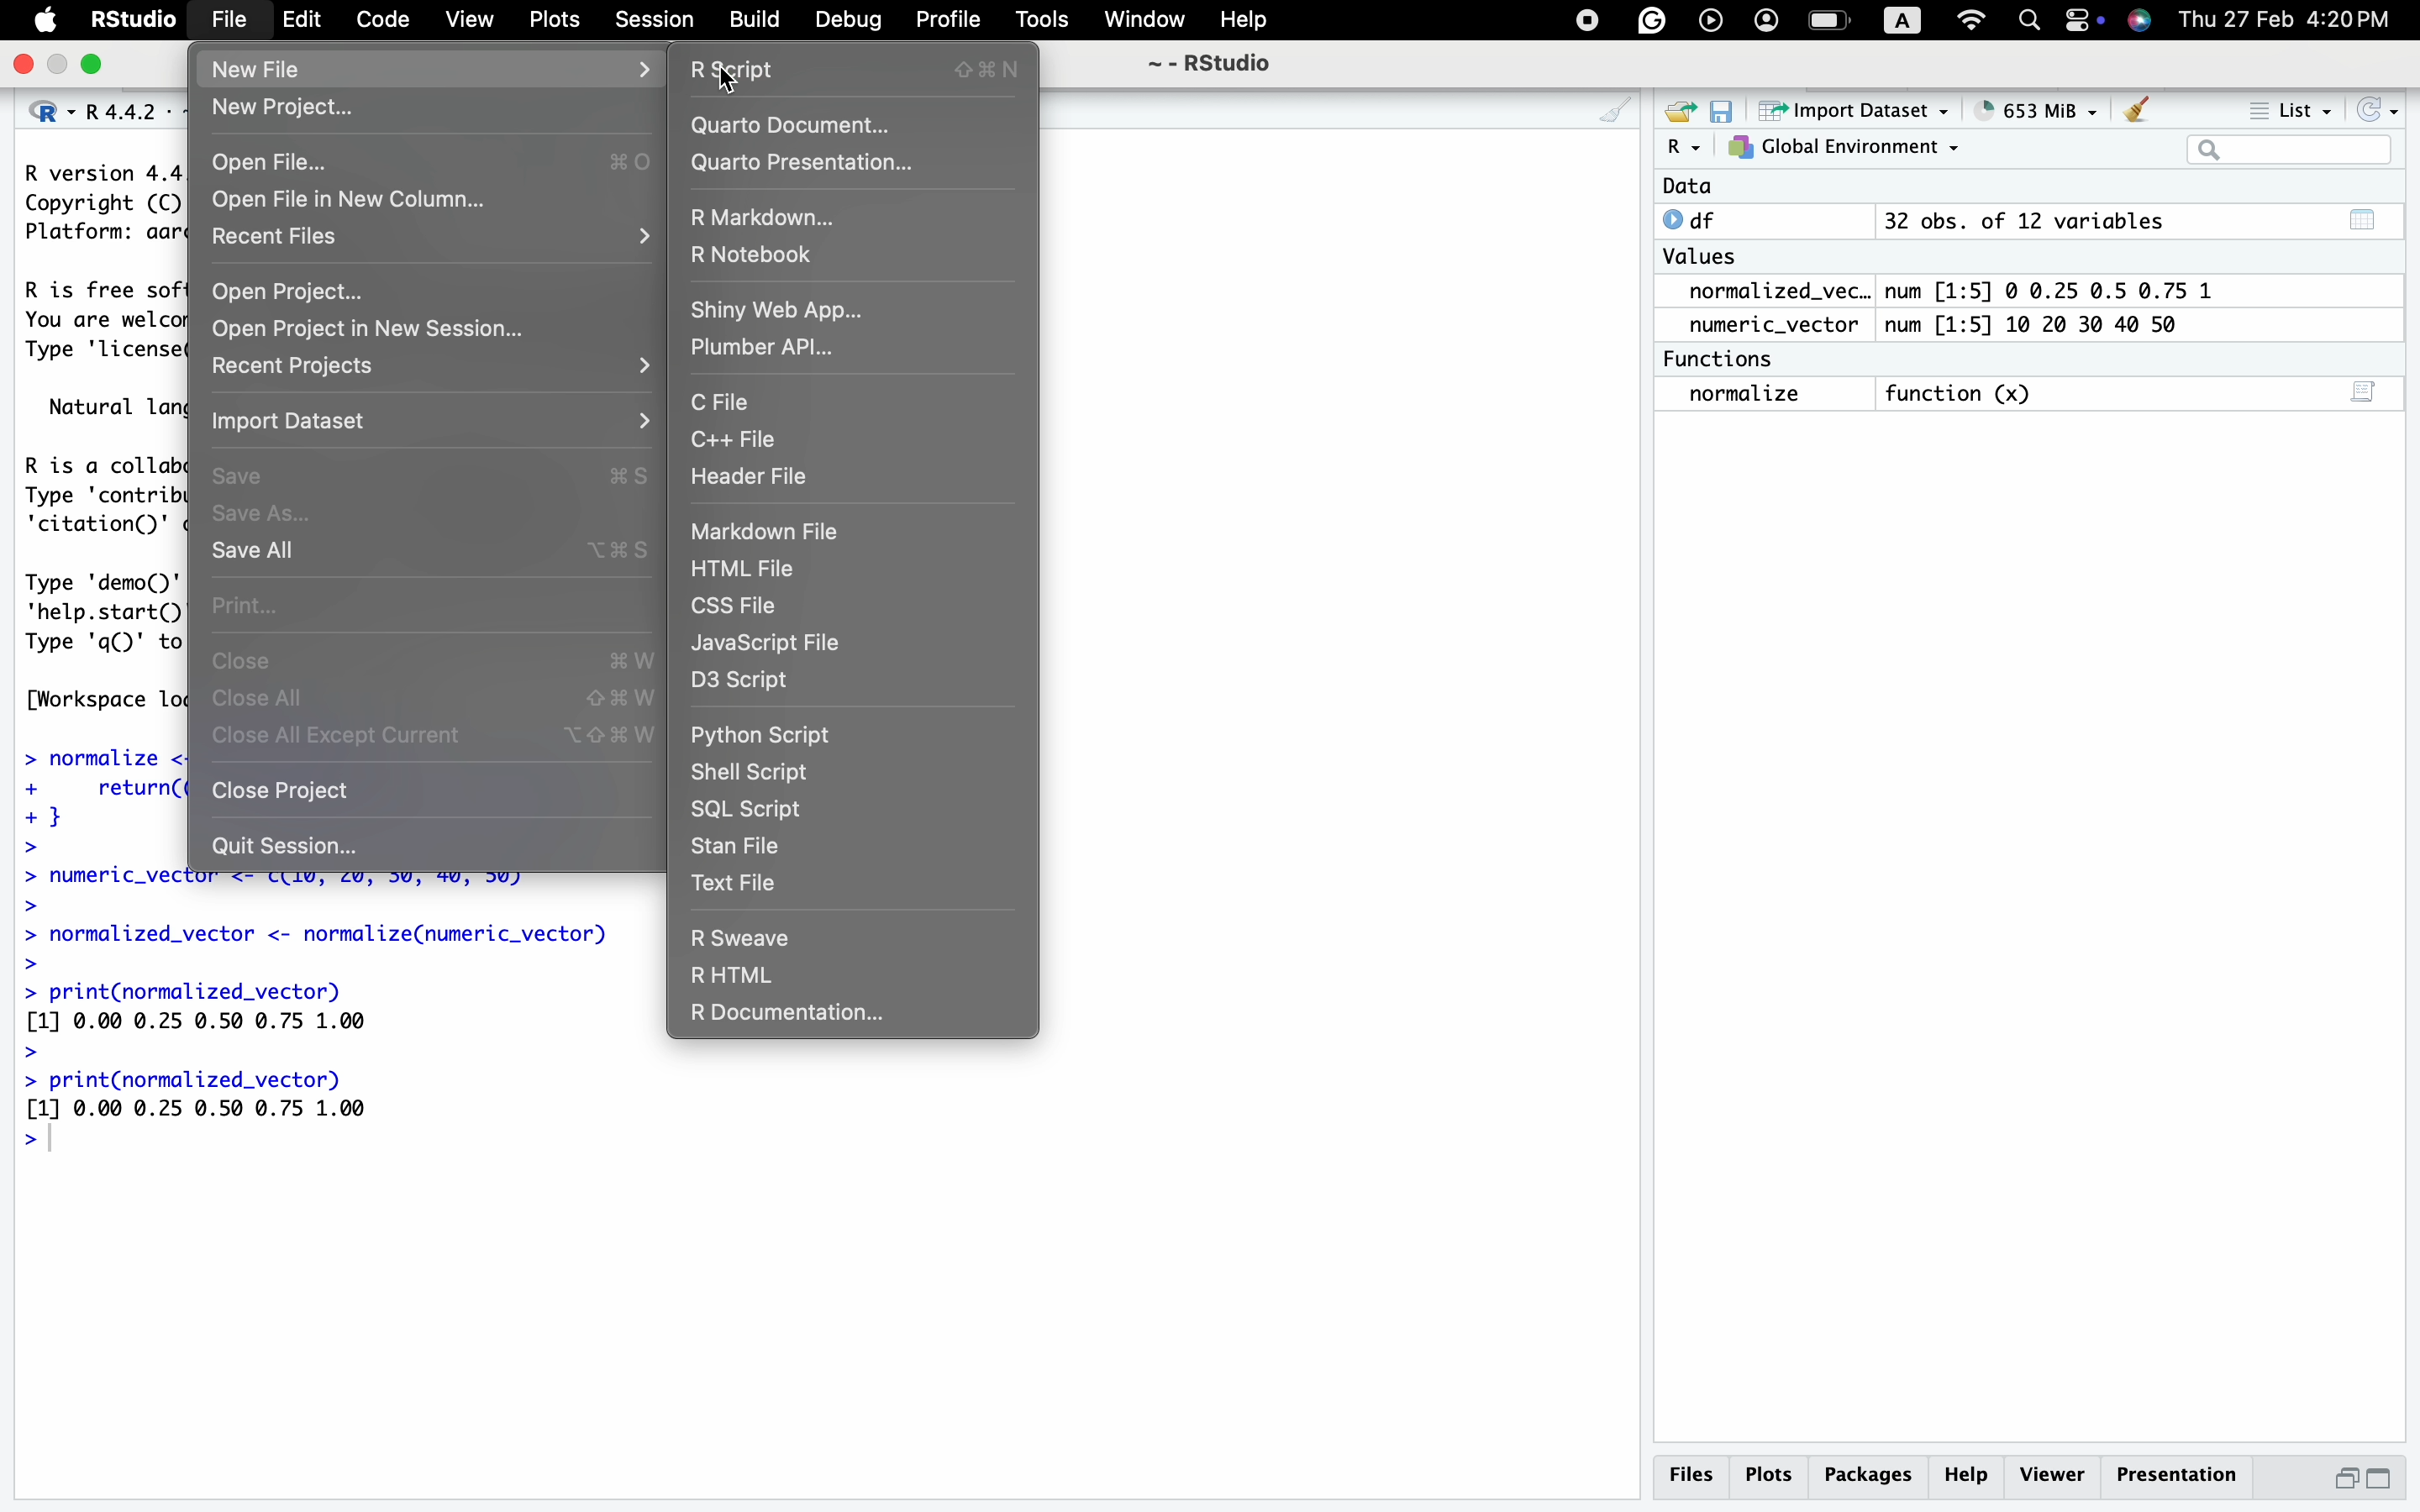 Image resolution: width=2420 pixels, height=1512 pixels. I want to click on HTML File, so click(747, 572).